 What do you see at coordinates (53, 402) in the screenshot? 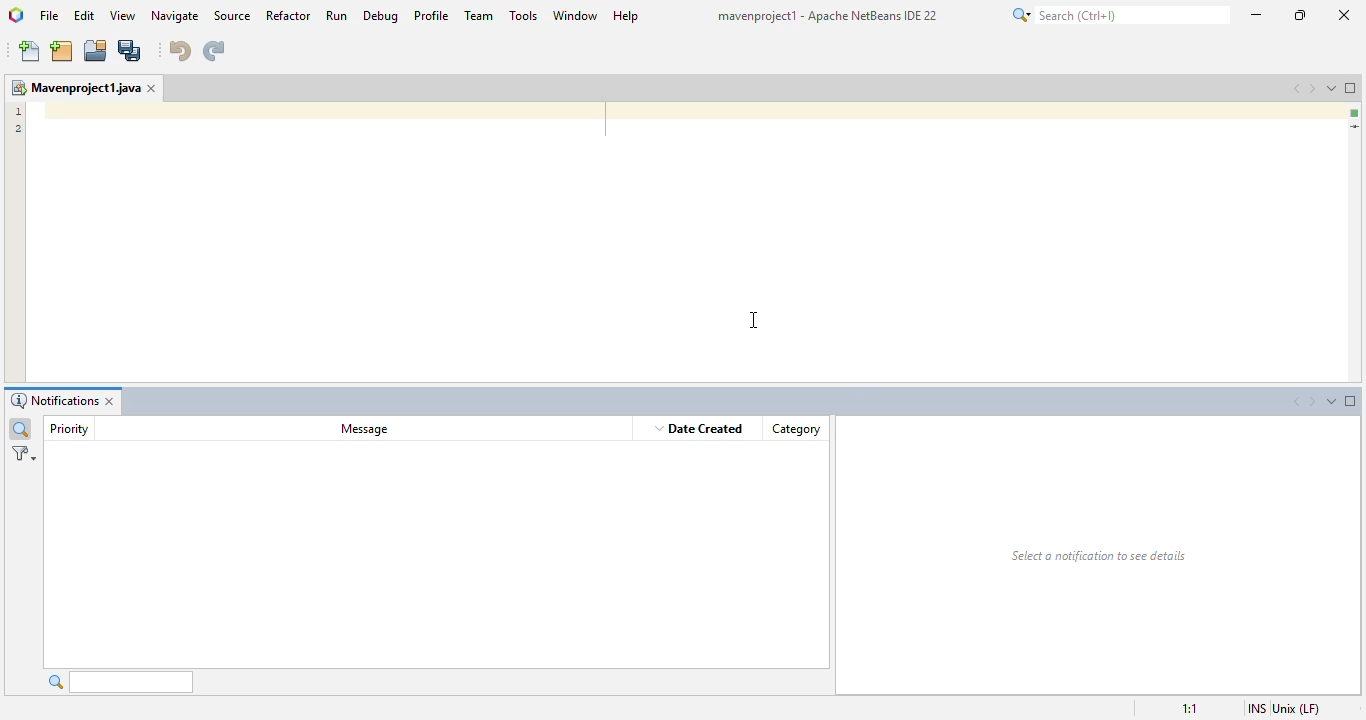
I see `notifications` at bounding box center [53, 402].